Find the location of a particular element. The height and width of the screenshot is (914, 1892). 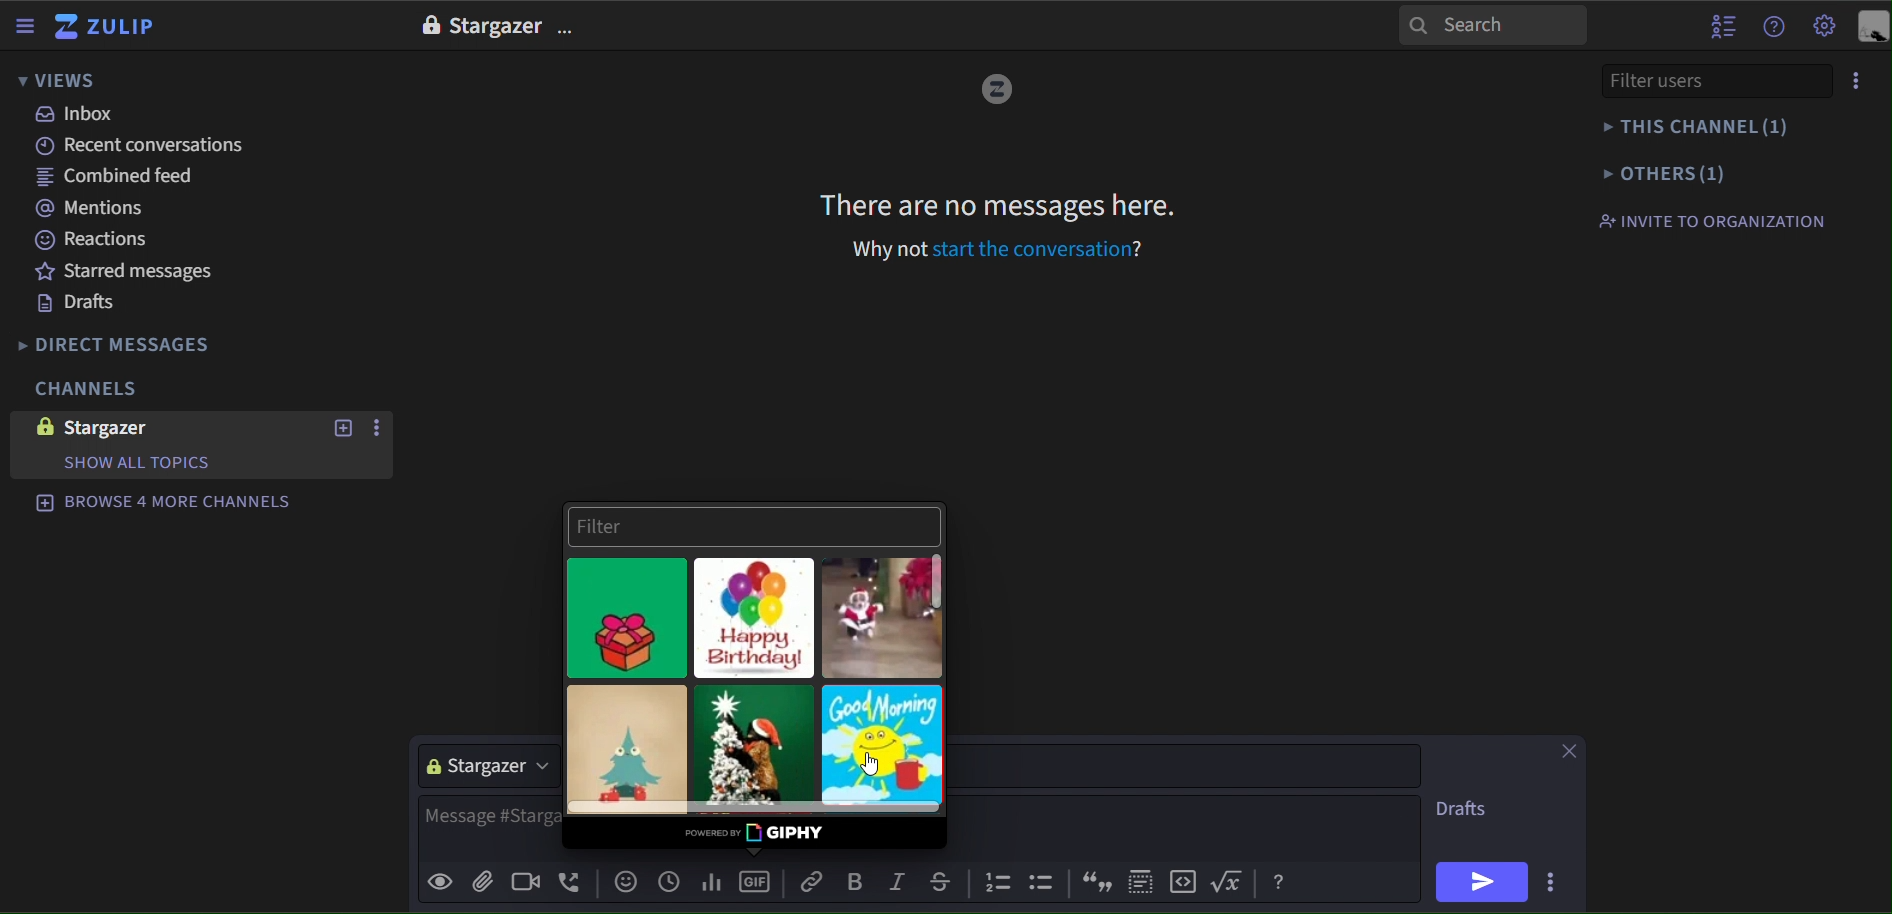

frequency is located at coordinates (710, 879).